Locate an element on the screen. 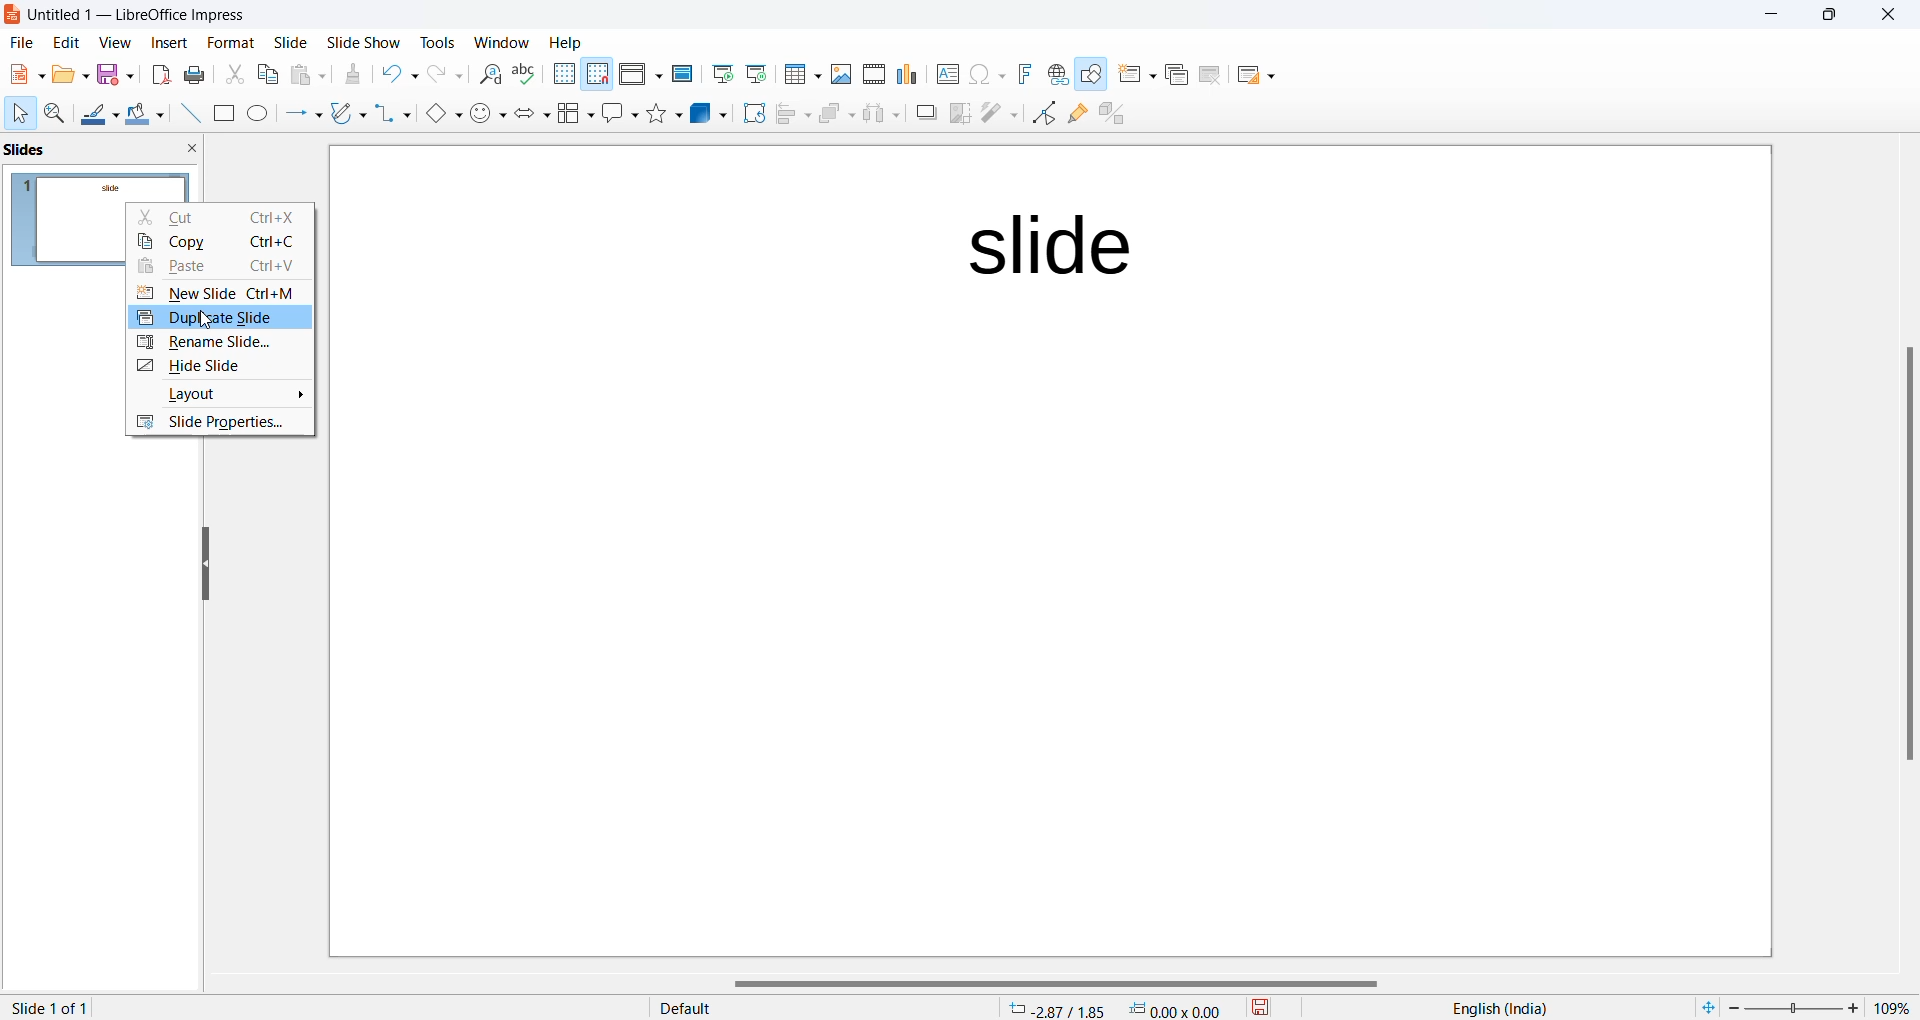 This screenshot has height=1020, width=1920. connectors is located at coordinates (389, 114).